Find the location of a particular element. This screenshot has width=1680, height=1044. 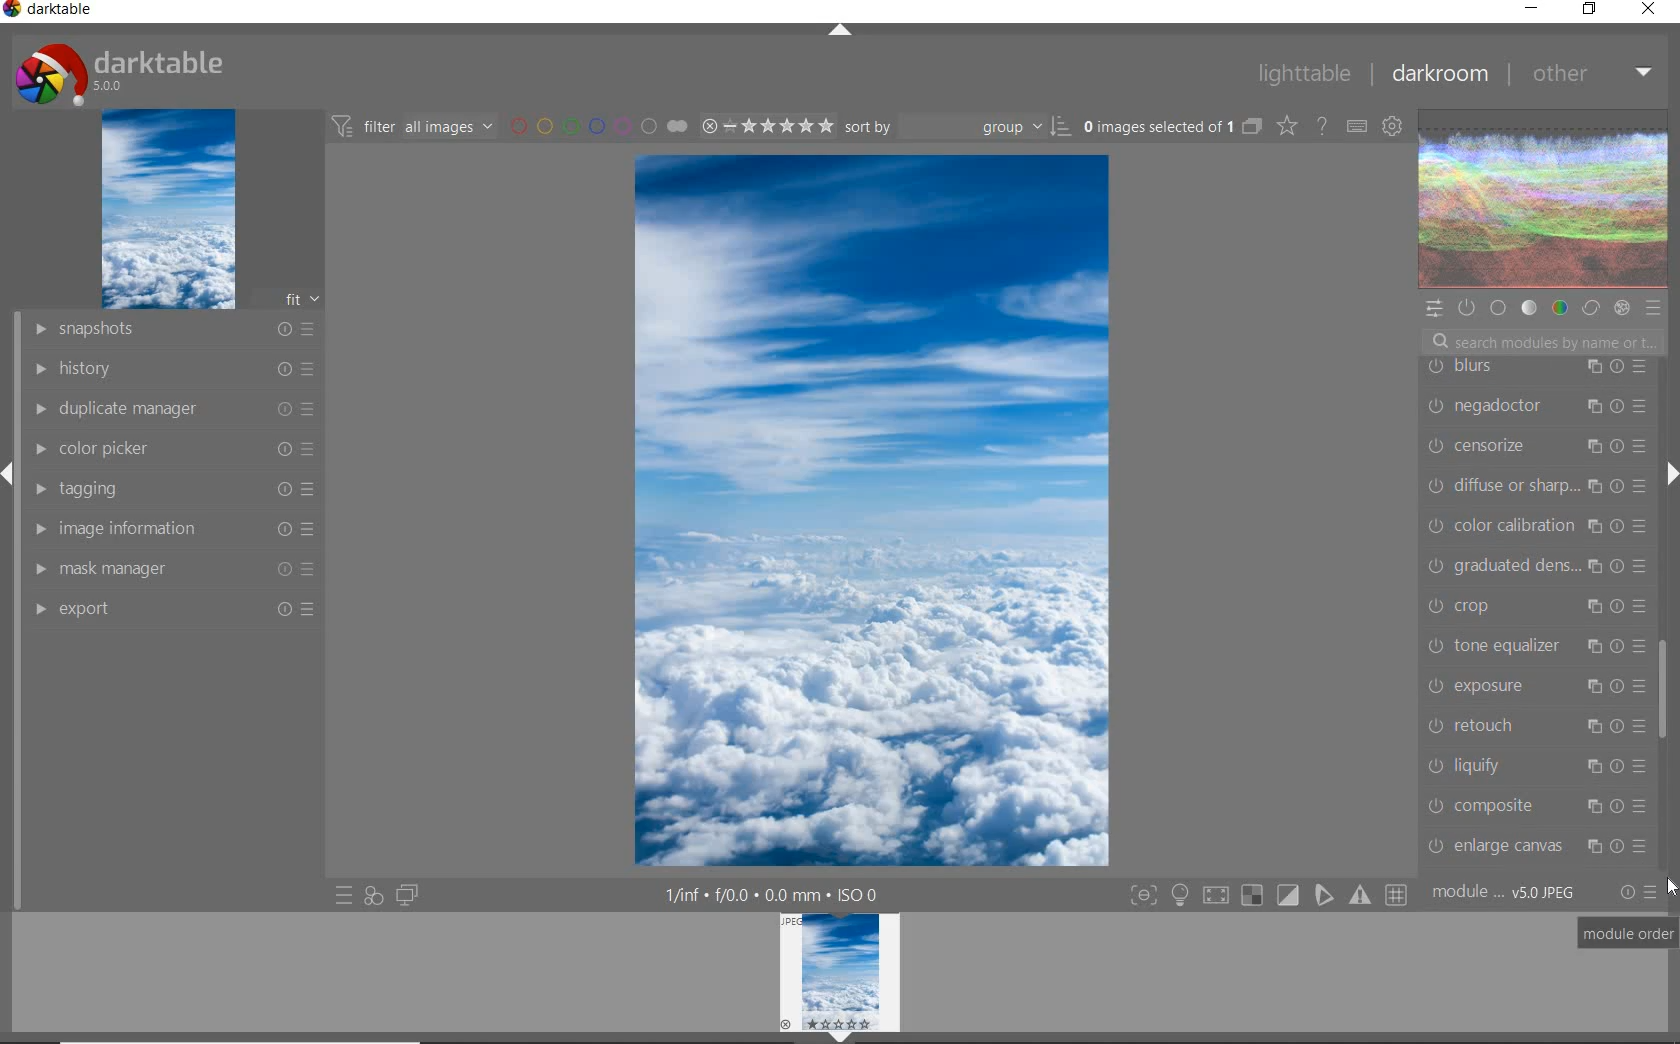

HISTORY is located at coordinates (172, 367).